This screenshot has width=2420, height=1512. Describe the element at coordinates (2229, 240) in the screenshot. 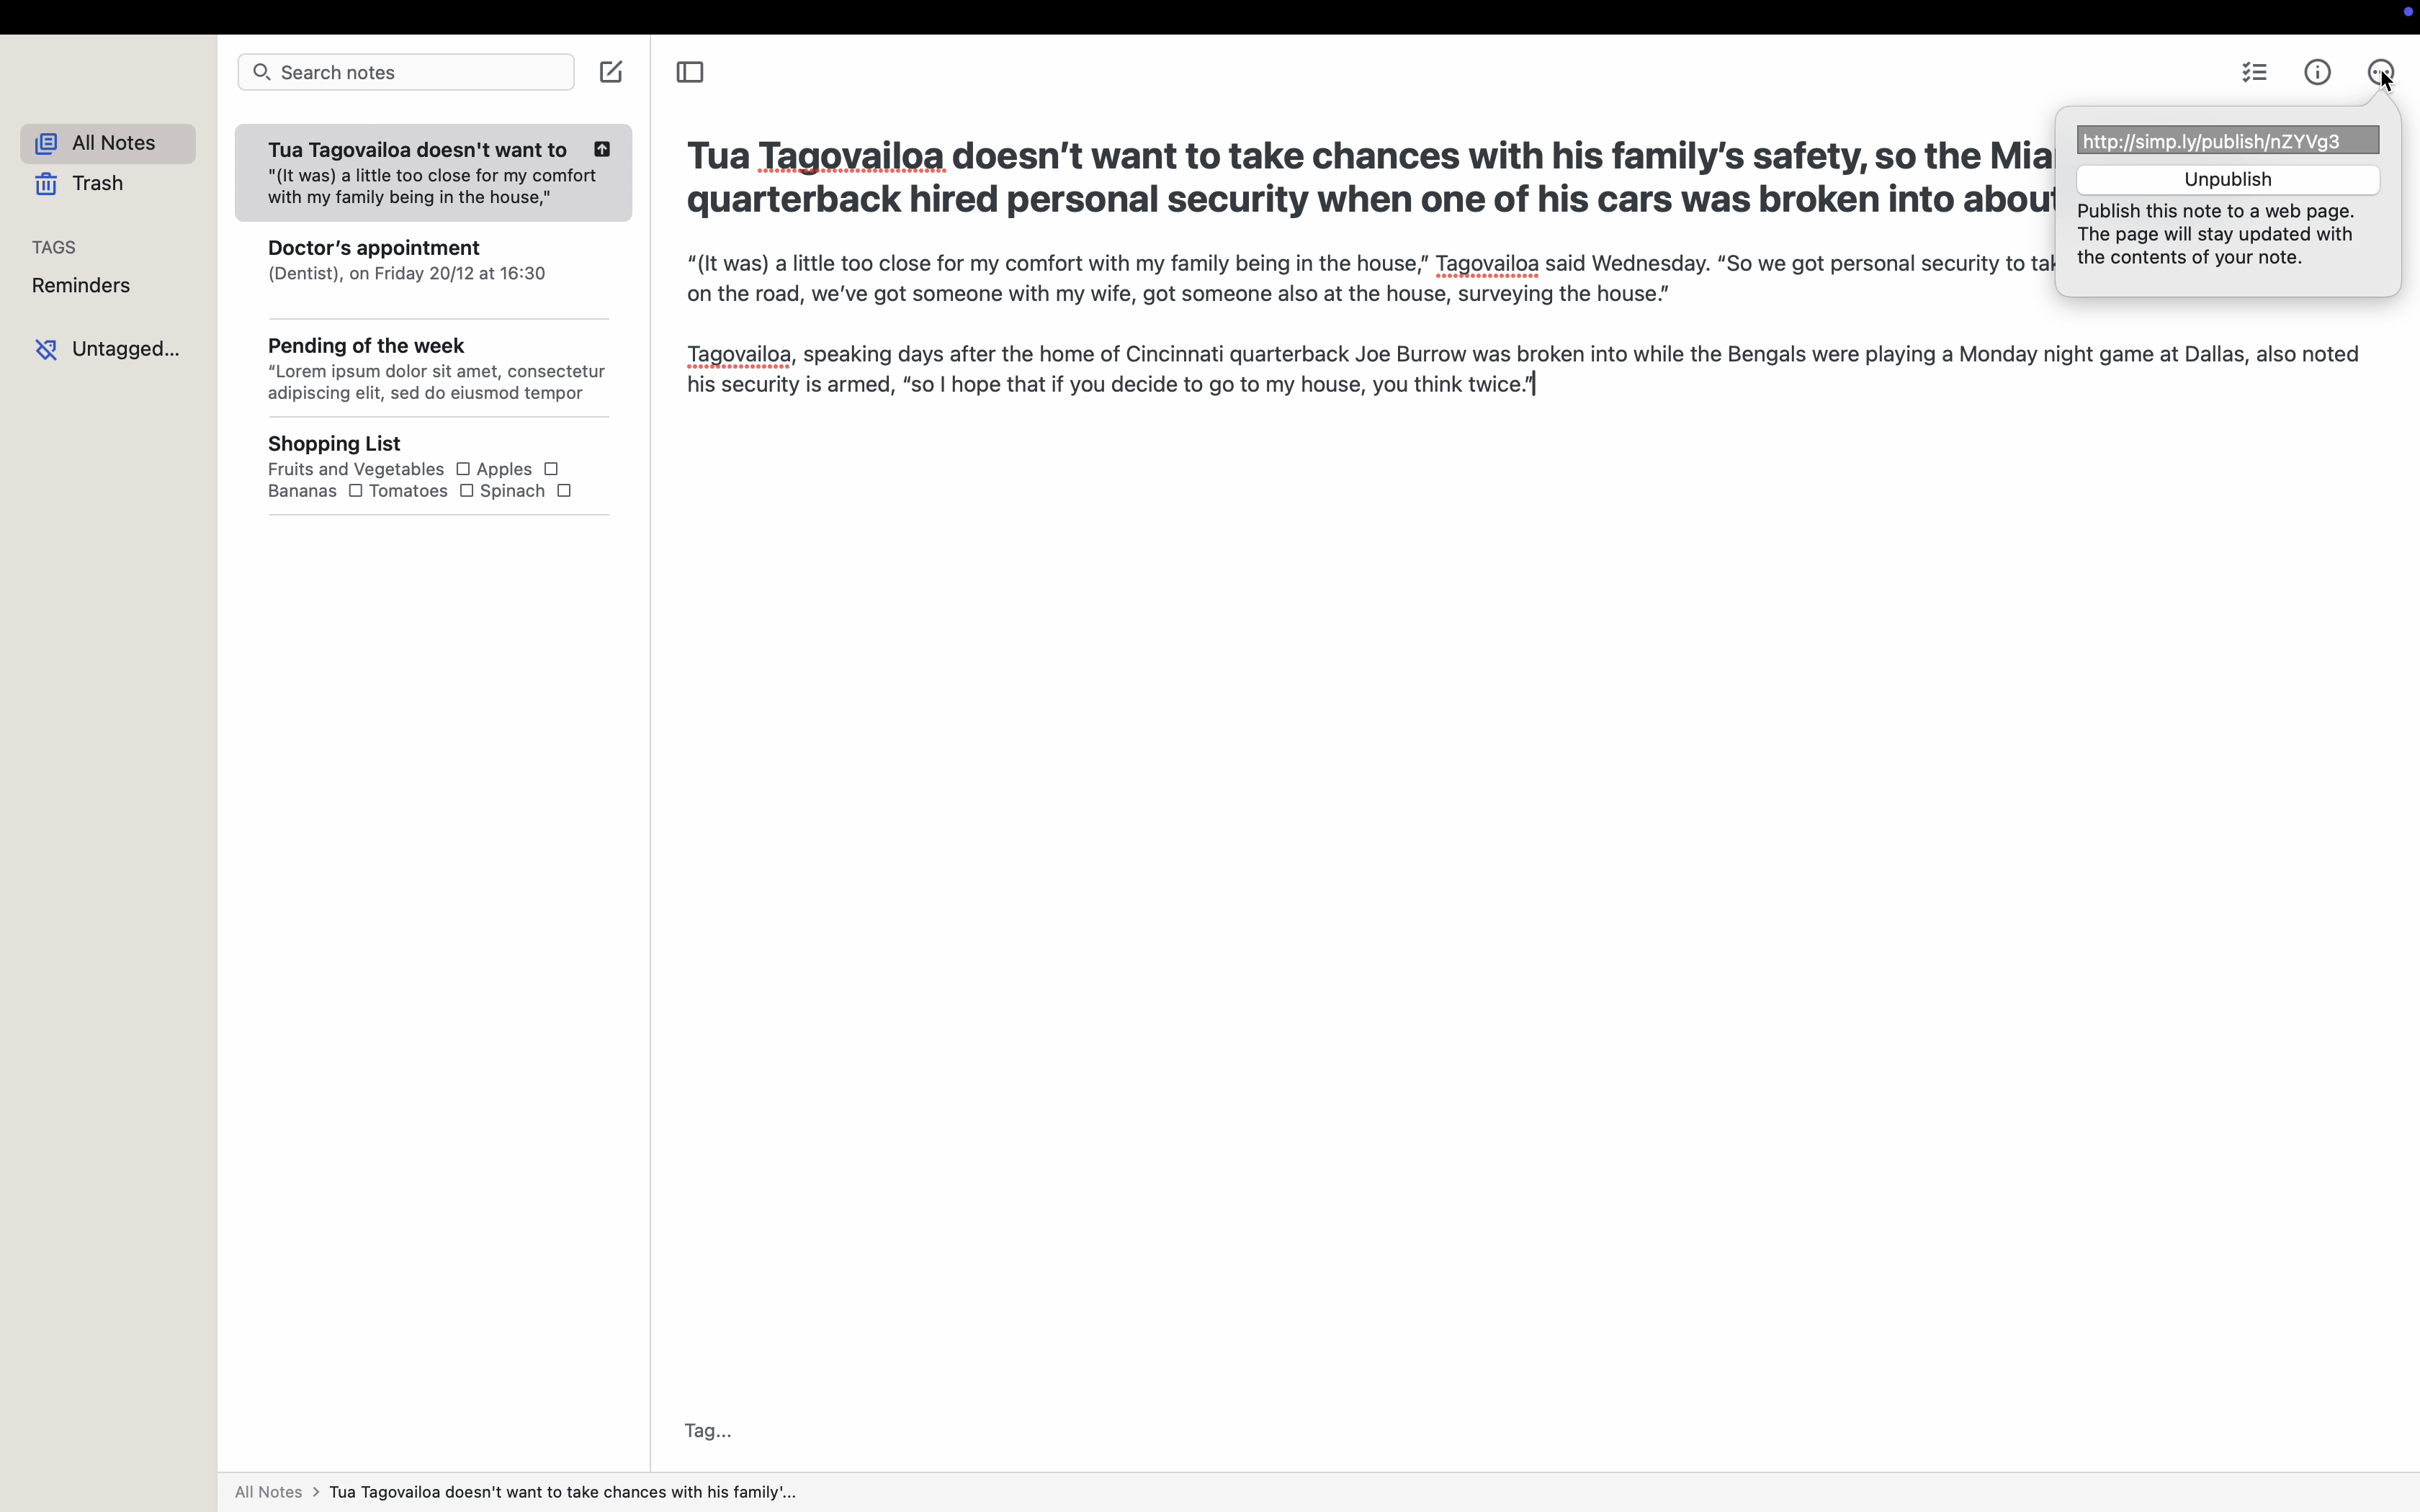

I see `'!" Publish this note to a web page.
The page will stay updated with
Yi the contents of your note.` at that location.